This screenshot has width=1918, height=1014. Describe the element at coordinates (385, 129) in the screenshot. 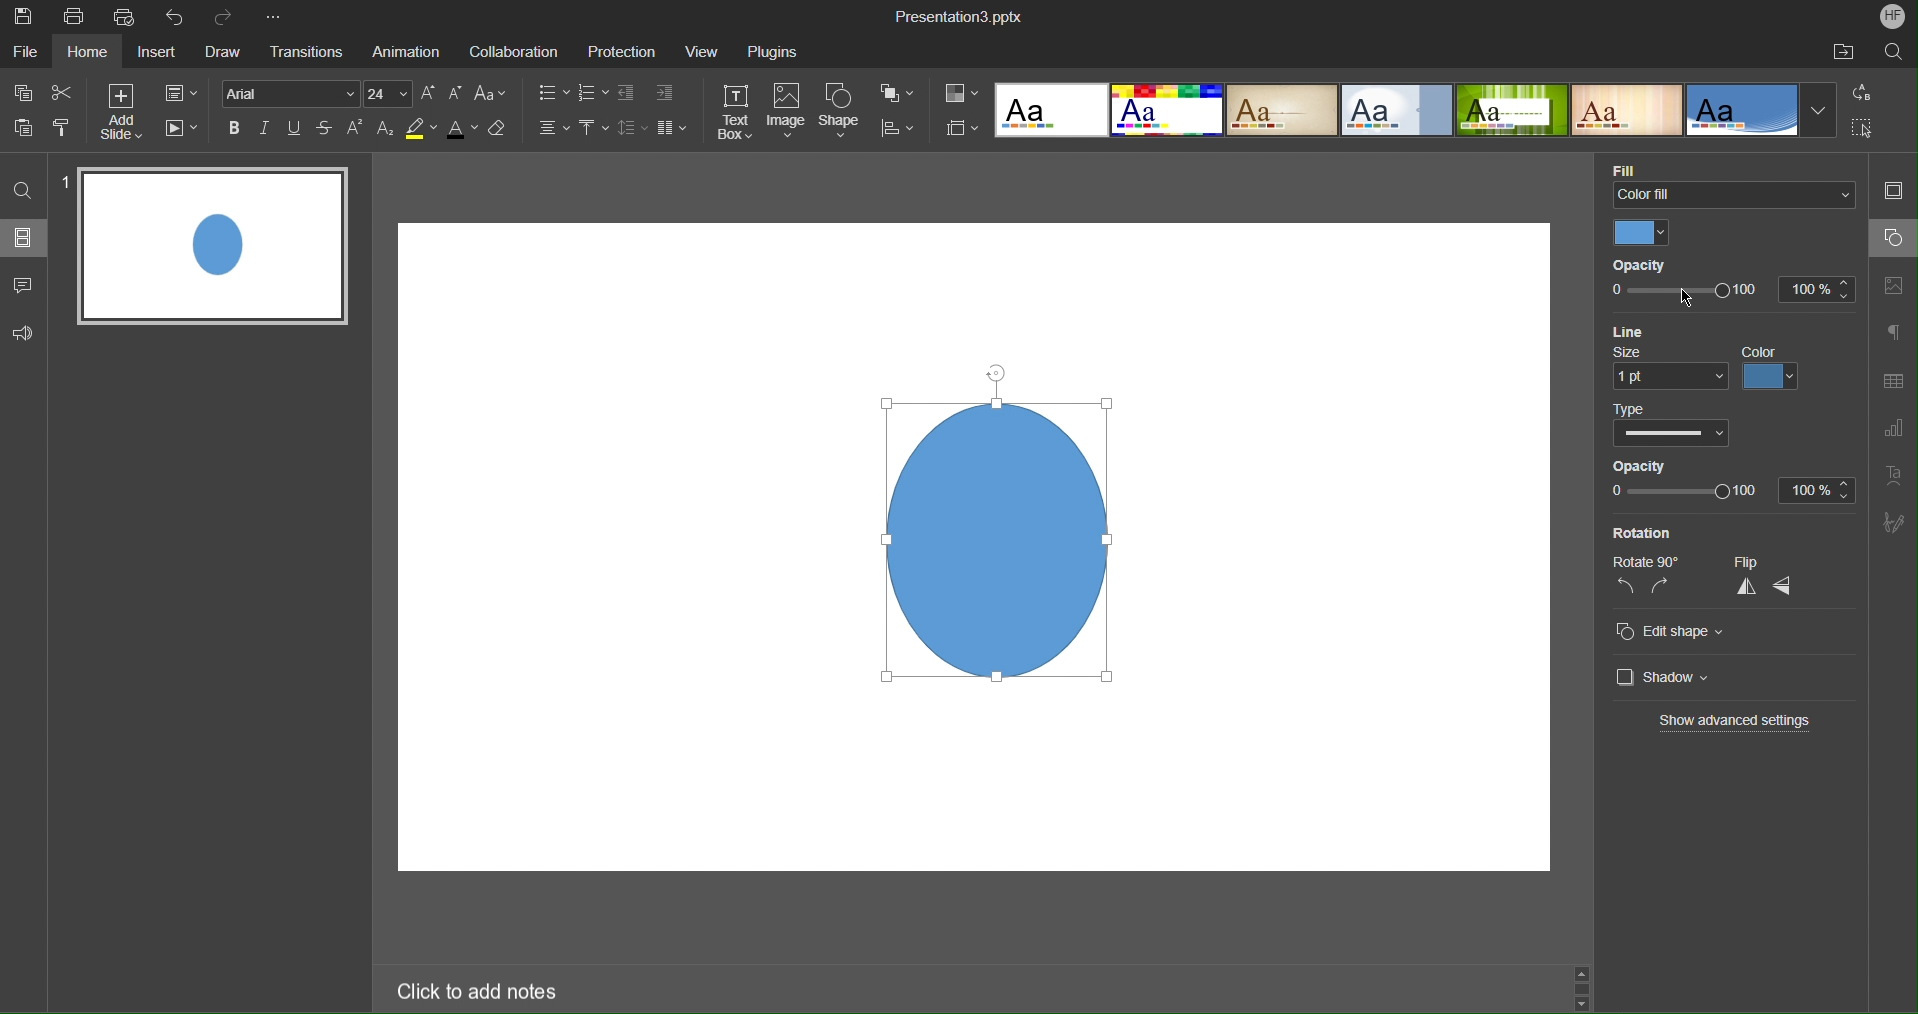

I see `Subscript` at that location.